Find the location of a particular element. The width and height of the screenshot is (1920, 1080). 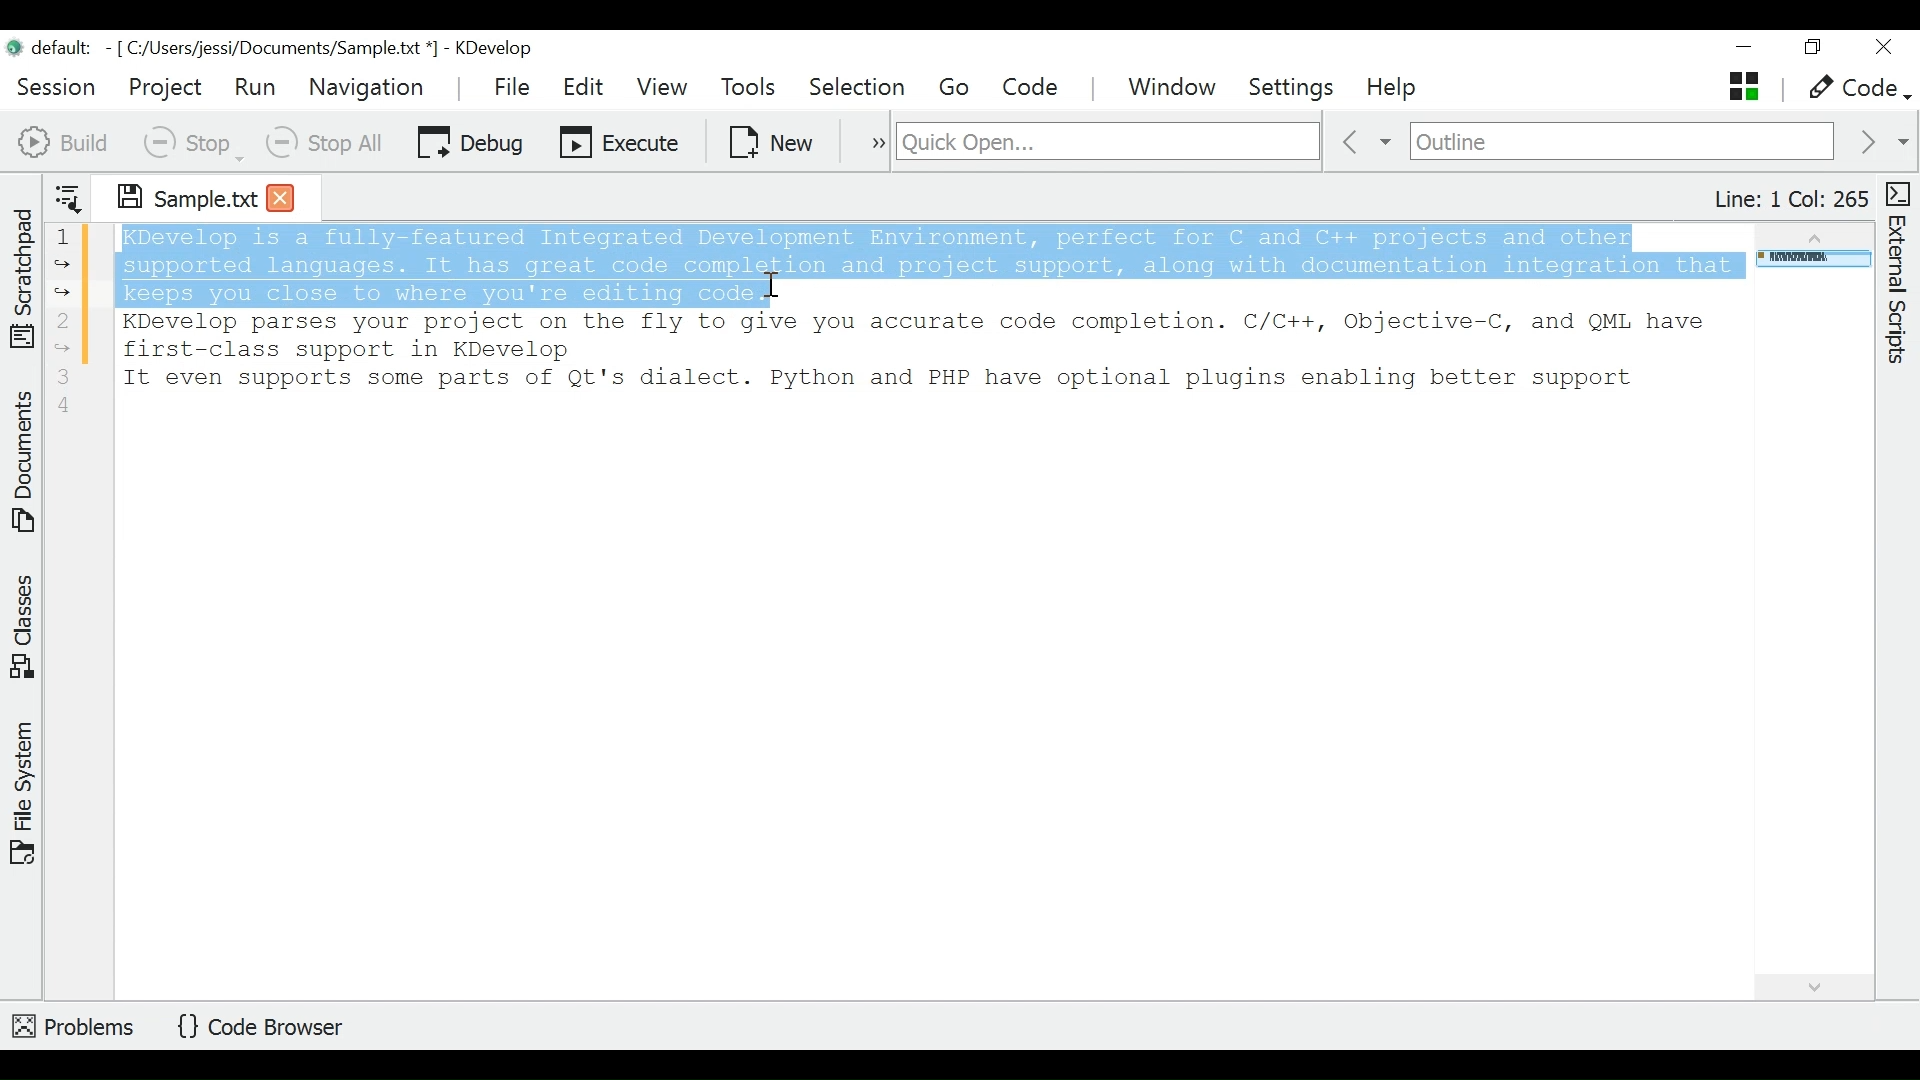

File is located at coordinates (515, 86).